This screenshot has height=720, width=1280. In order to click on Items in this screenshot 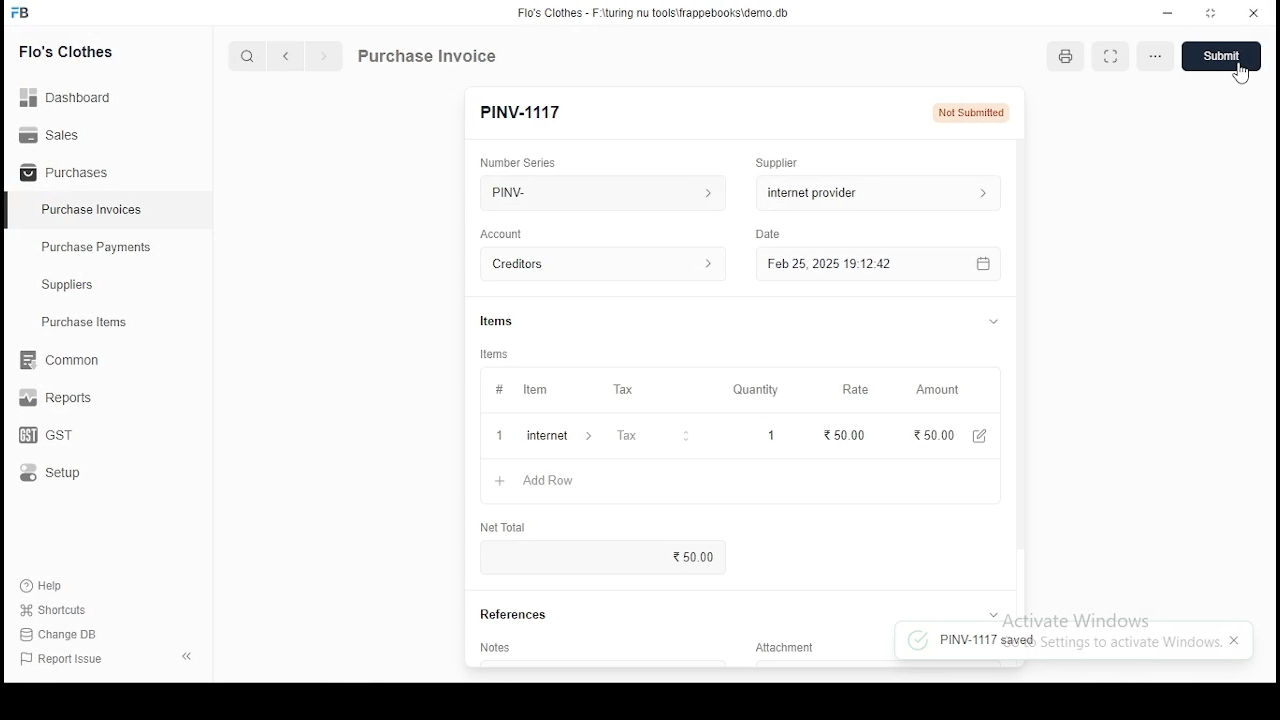, I will do `click(495, 354)`.